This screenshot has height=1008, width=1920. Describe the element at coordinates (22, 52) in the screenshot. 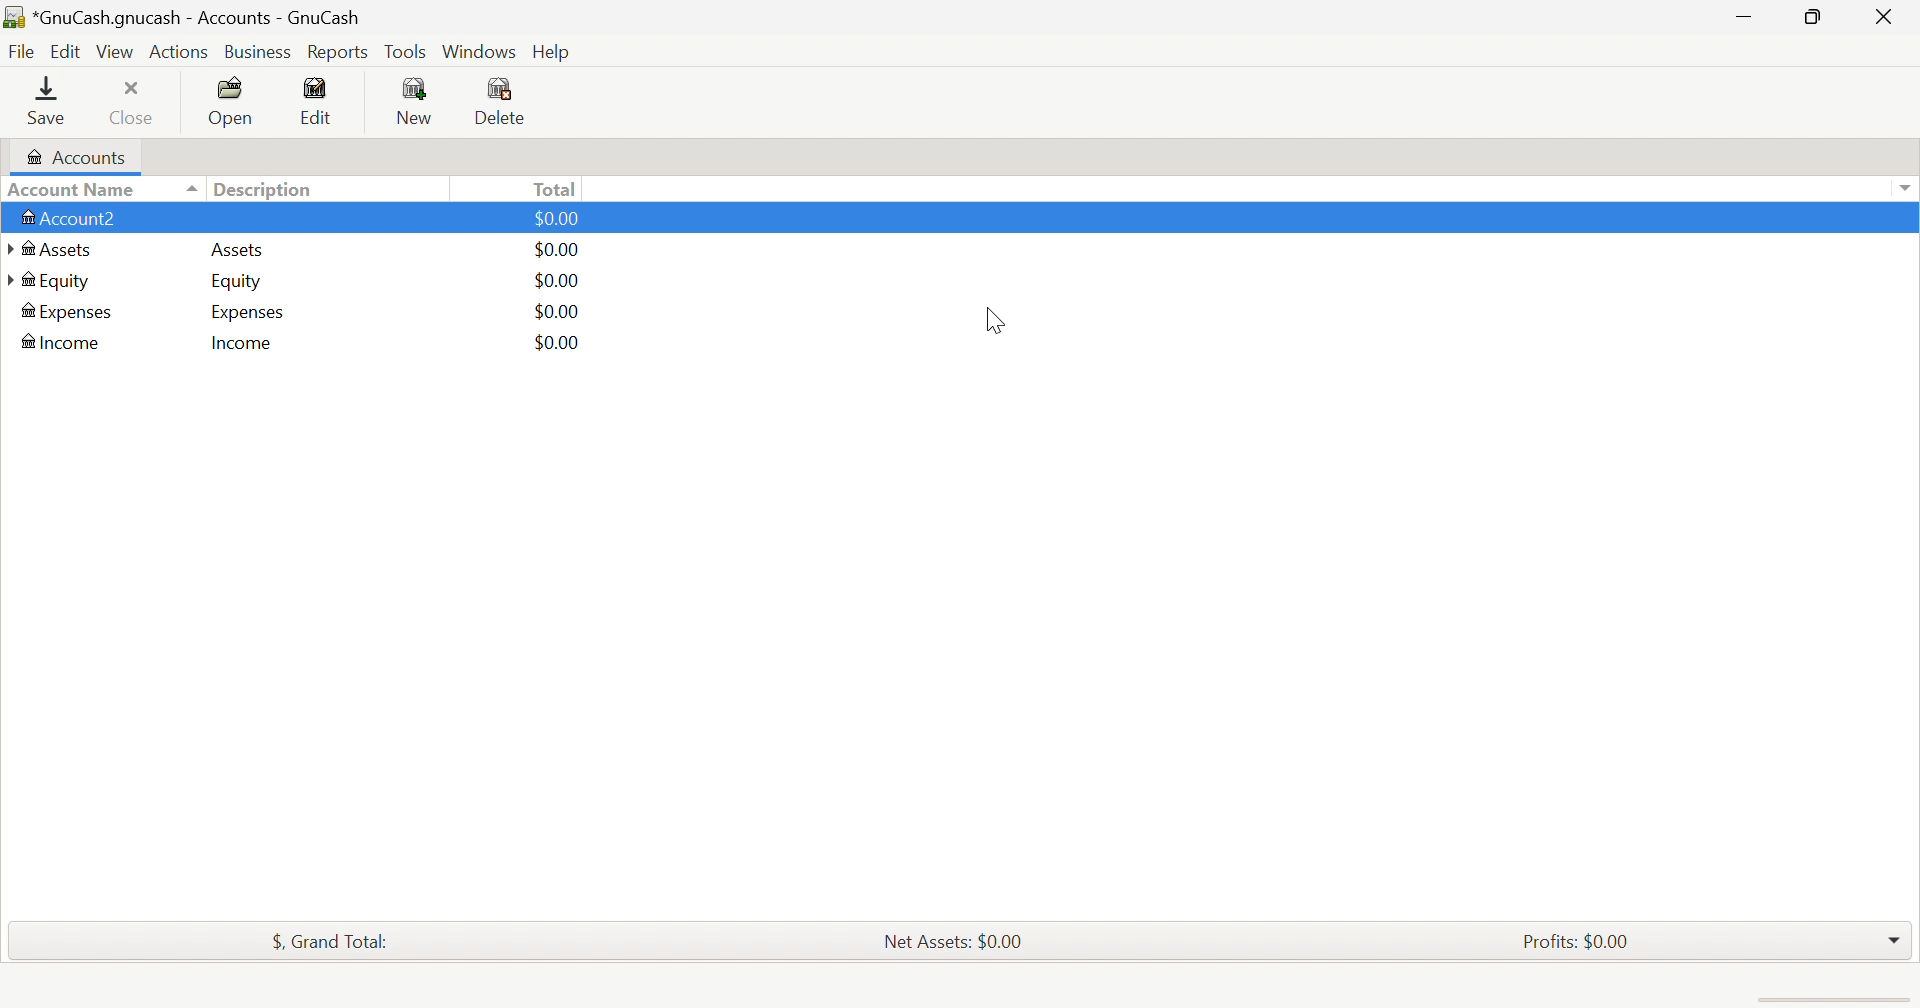

I see `File` at that location.